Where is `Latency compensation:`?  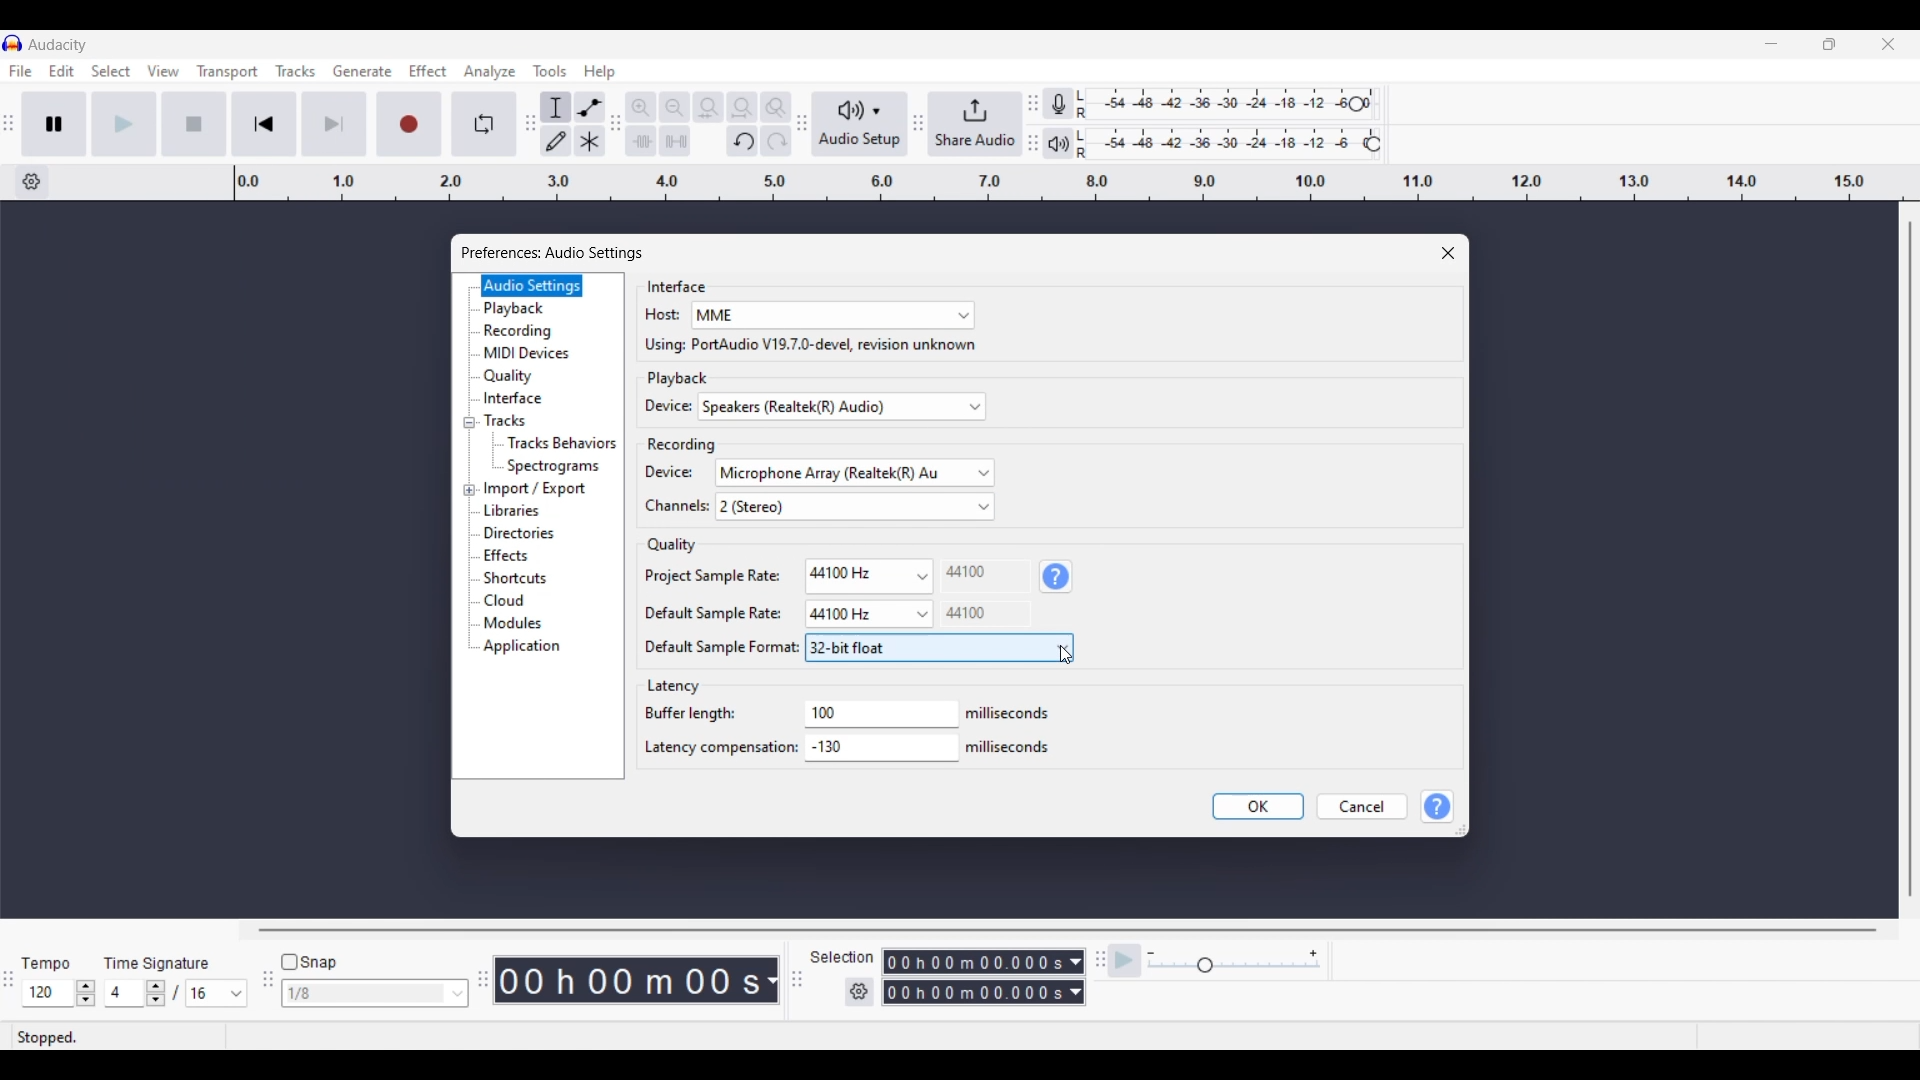
Latency compensation: is located at coordinates (719, 751).